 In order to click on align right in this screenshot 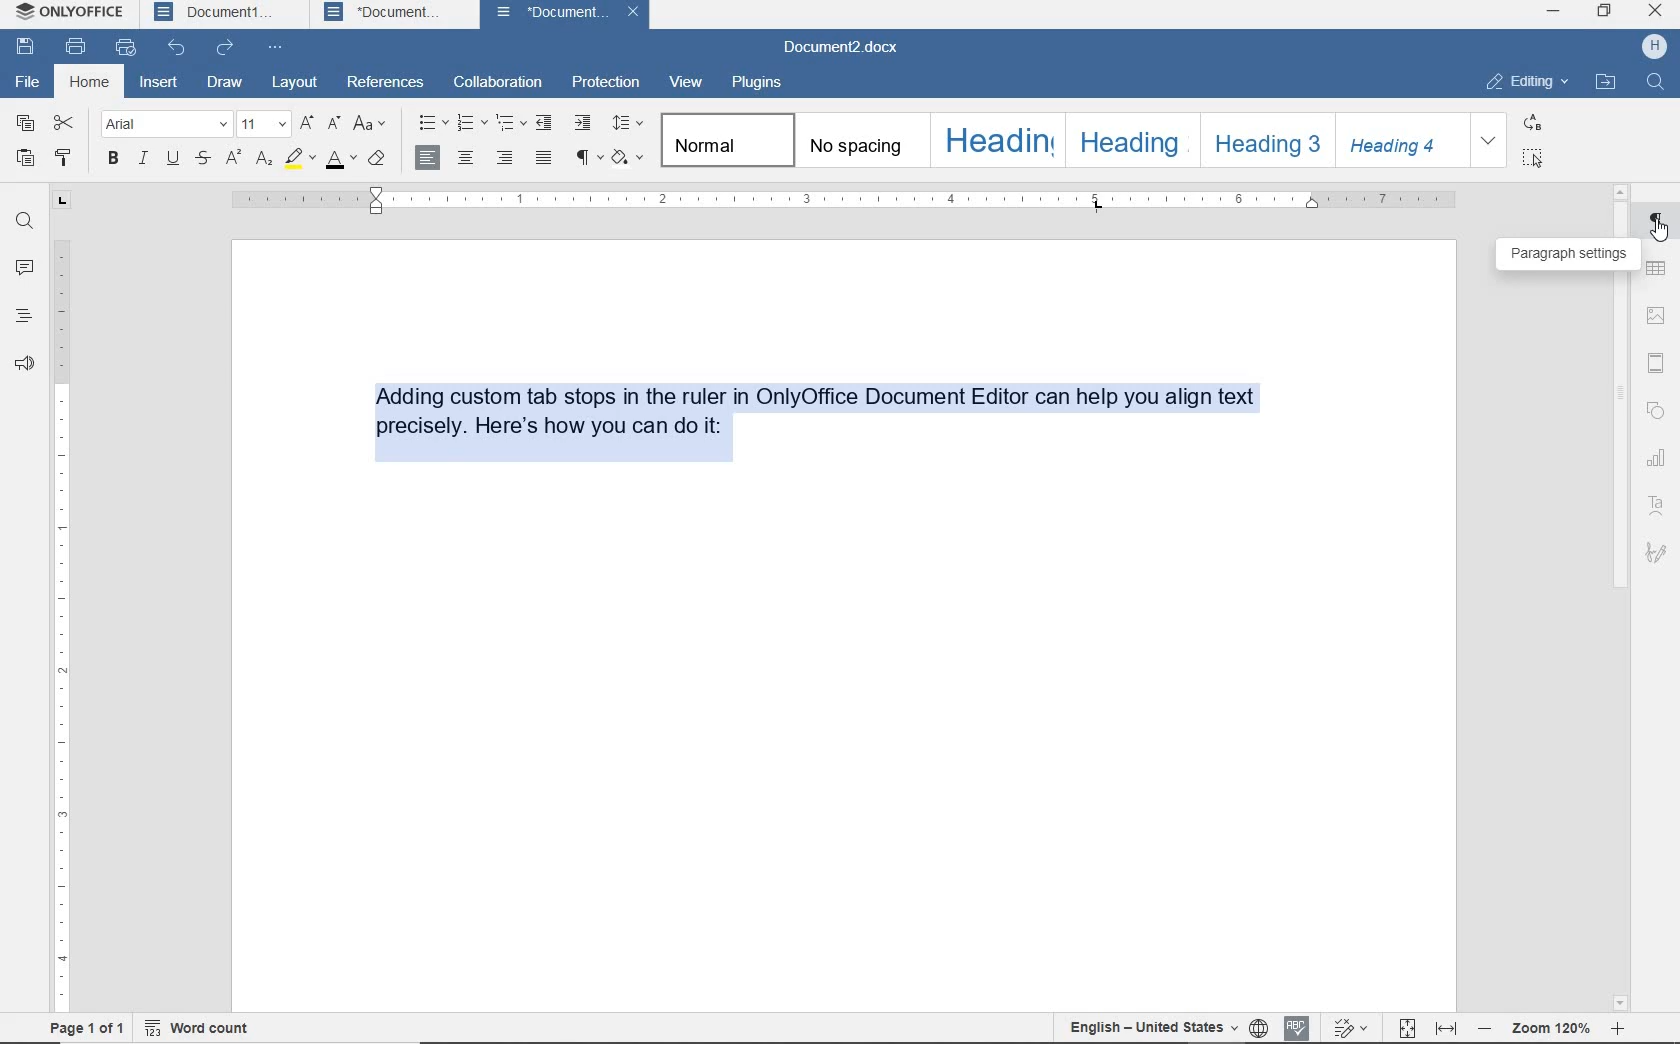, I will do `click(505, 157)`.